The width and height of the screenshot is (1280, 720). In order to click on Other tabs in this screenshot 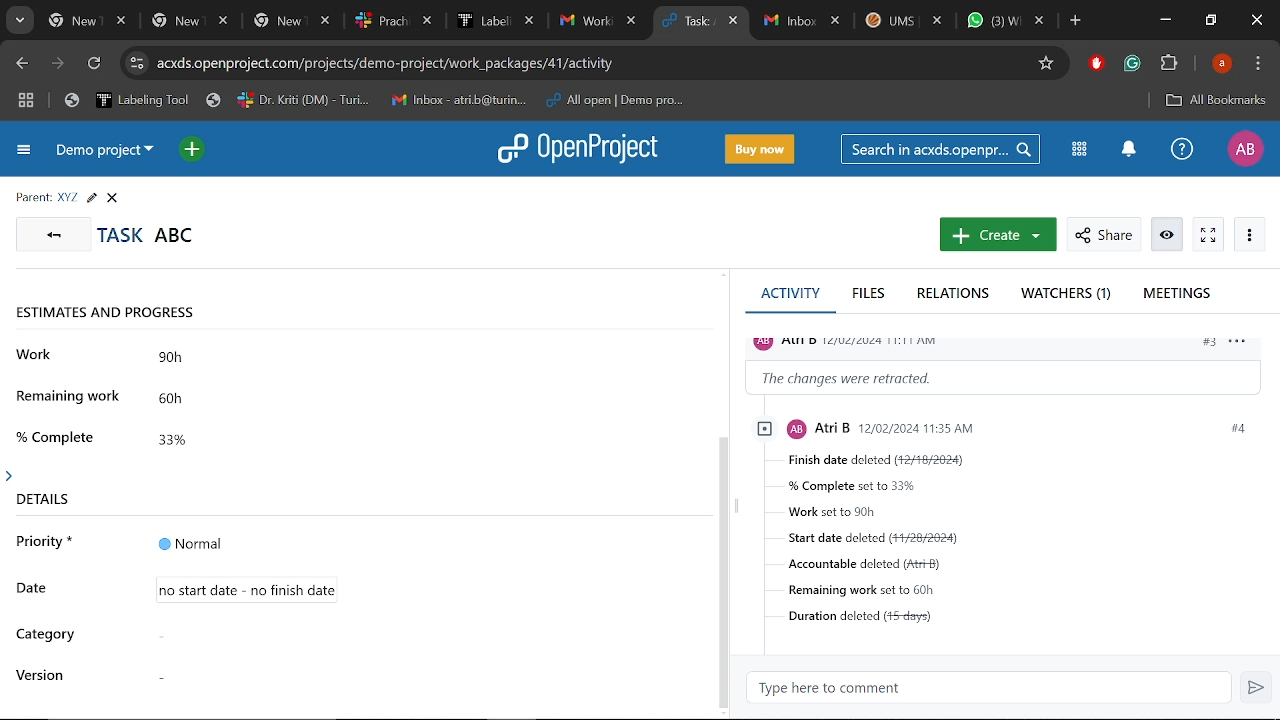, I will do `click(905, 23)`.